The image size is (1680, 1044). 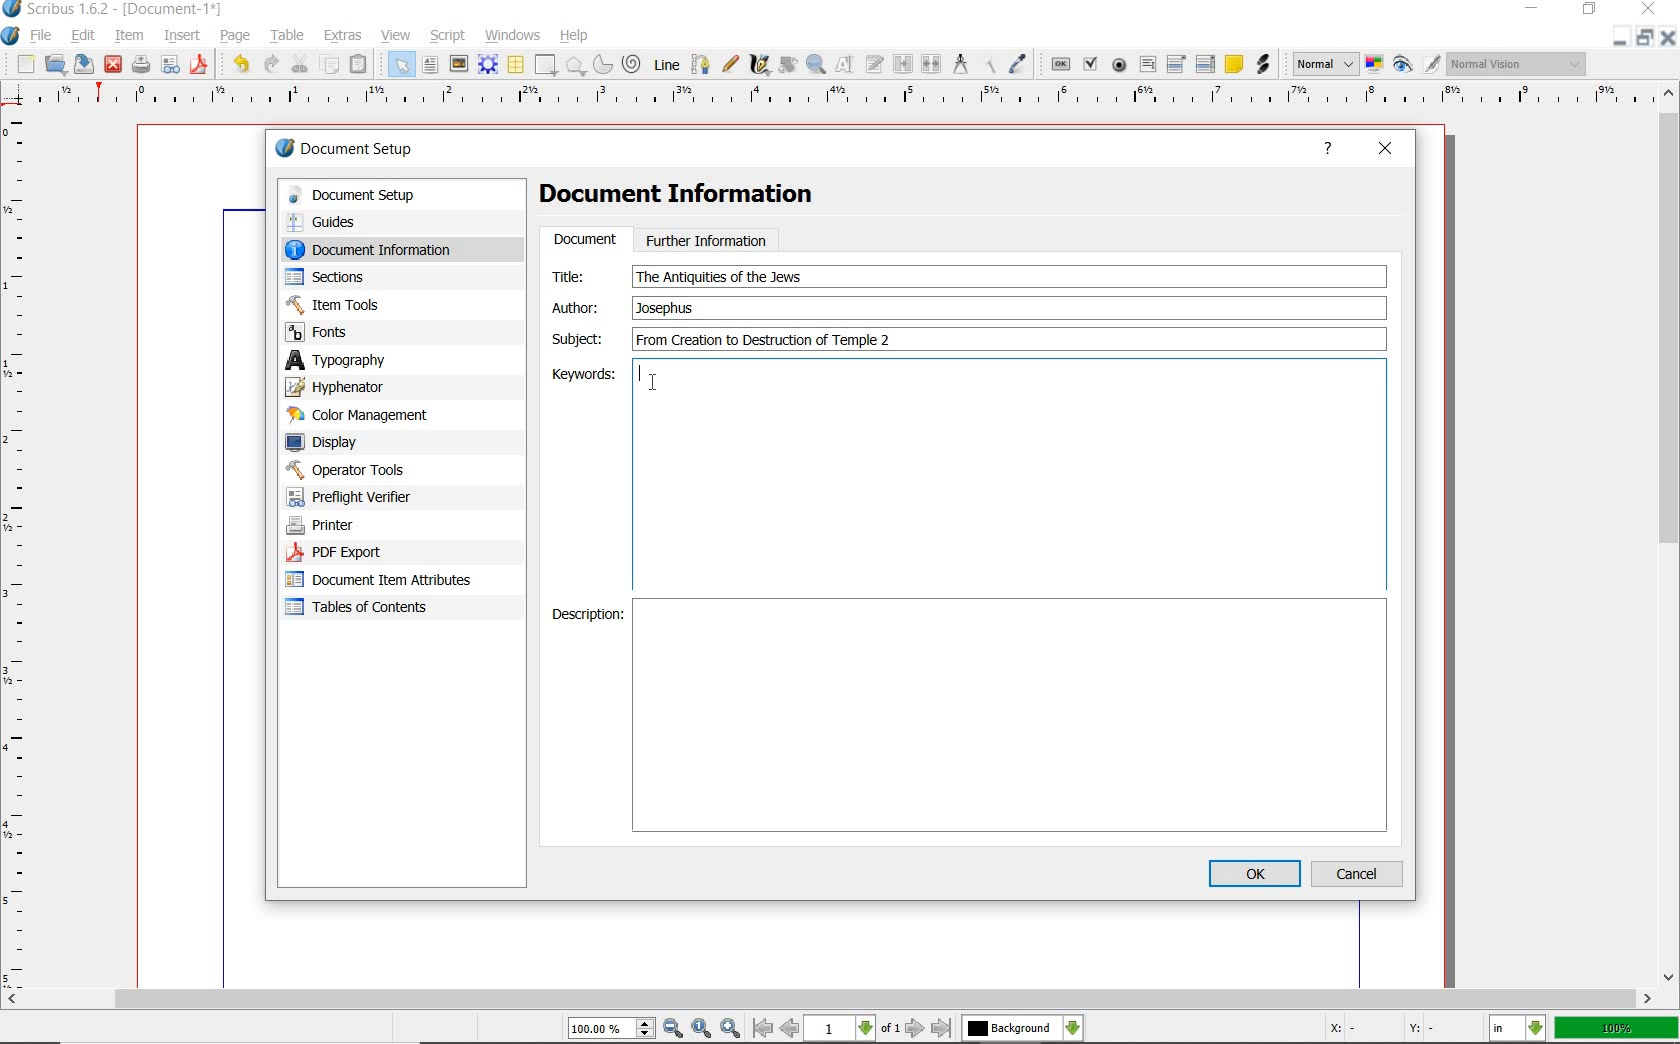 What do you see at coordinates (301, 64) in the screenshot?
I see `cut` at bounding box center [301, 64].